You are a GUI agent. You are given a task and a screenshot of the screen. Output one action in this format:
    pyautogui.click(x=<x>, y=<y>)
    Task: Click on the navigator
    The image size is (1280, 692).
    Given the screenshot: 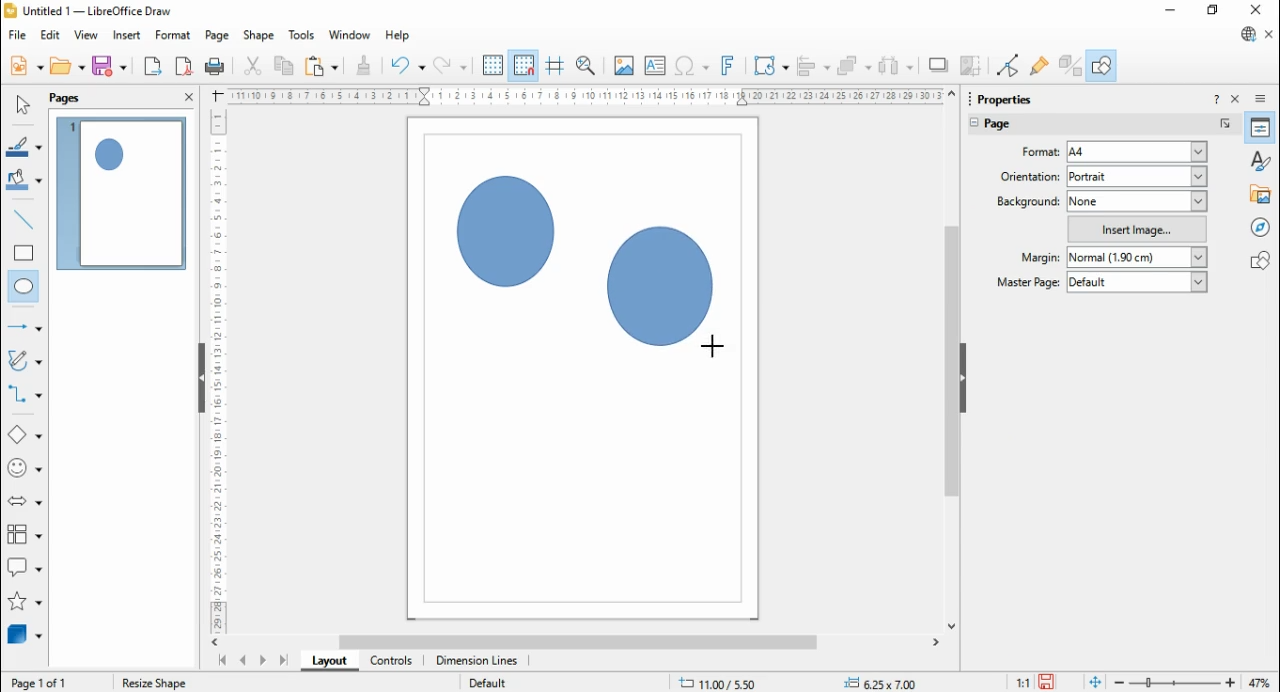 What is the action you would take?
    pyautogui.click(x=1262, y=226)
    